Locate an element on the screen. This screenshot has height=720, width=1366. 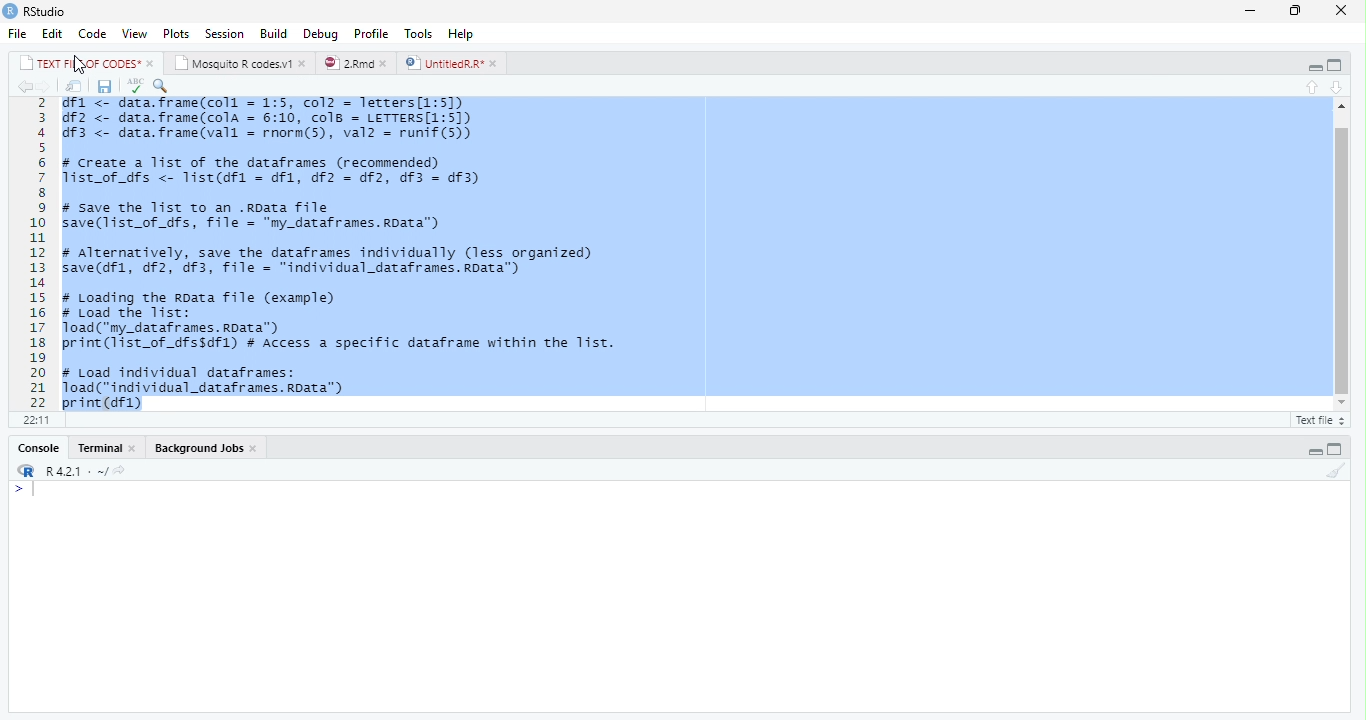
Go to previous location is located at coordinates (22, 86).